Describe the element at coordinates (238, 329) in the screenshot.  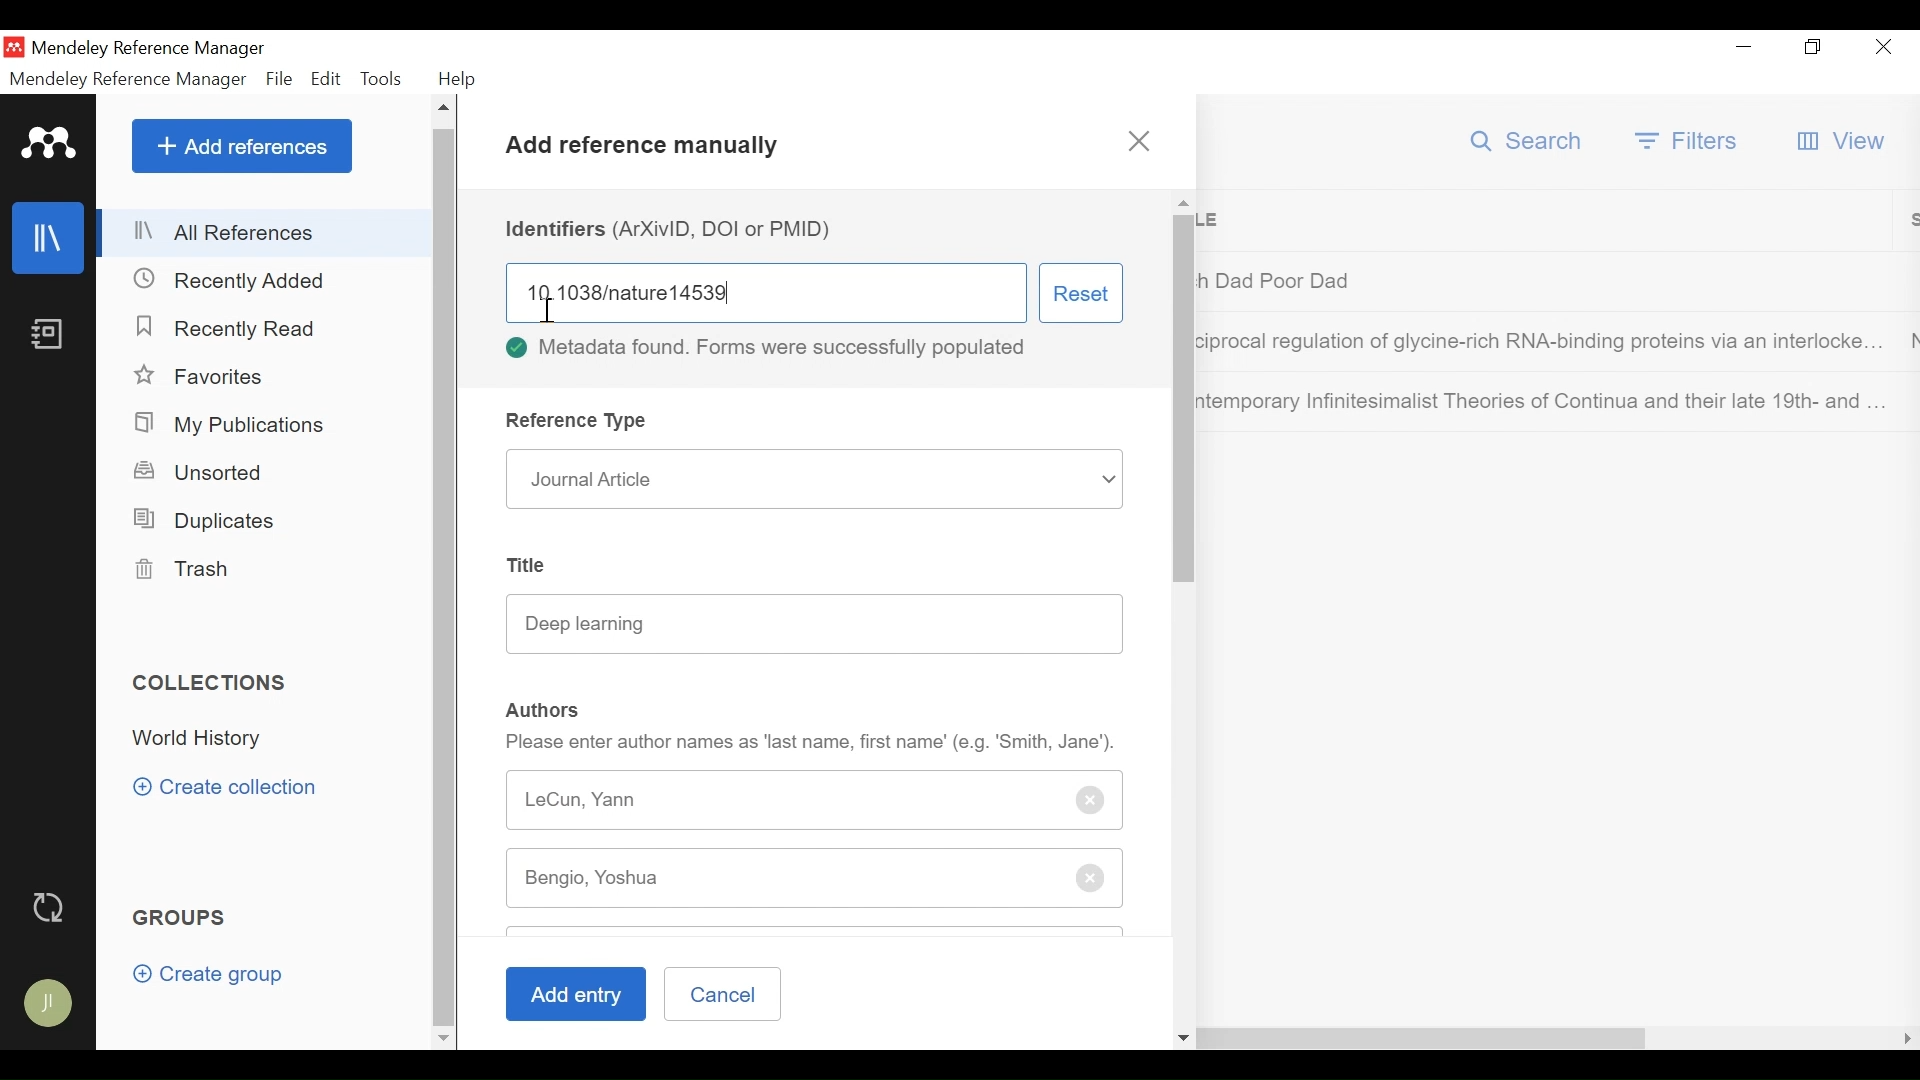
I see `Recently Read` at that location.